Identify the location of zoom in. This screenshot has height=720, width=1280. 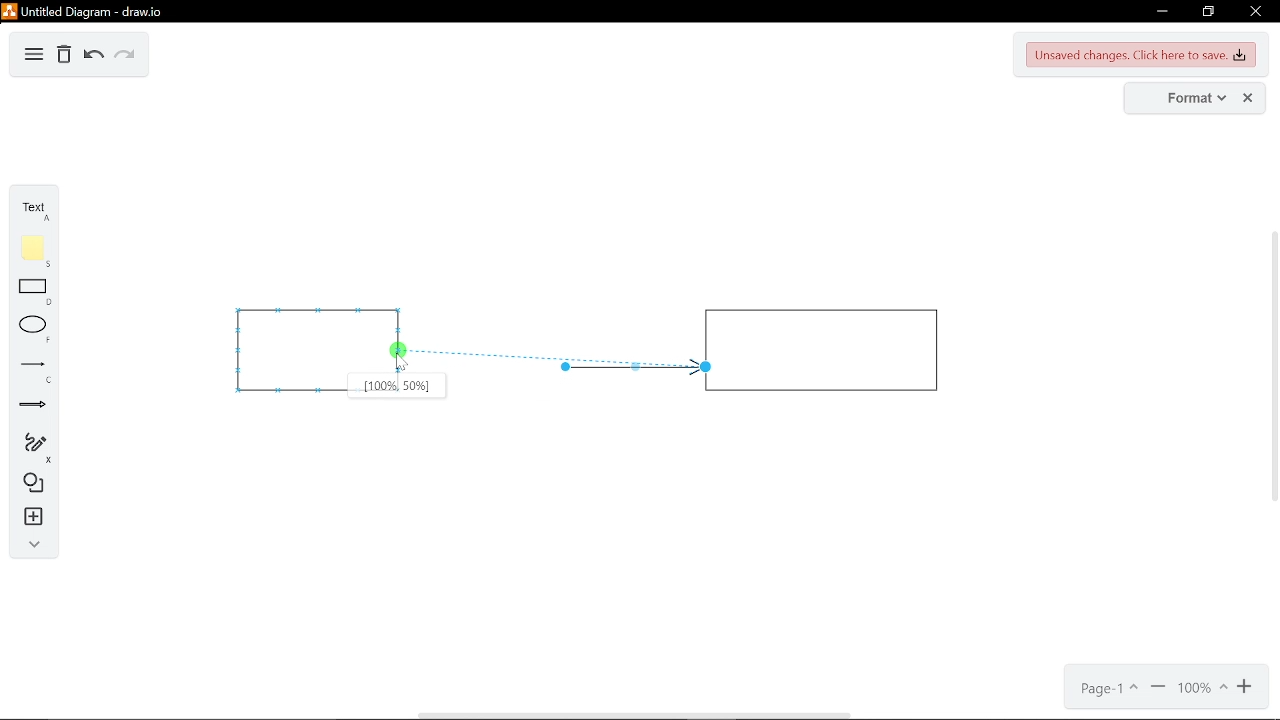
(1244, 690).